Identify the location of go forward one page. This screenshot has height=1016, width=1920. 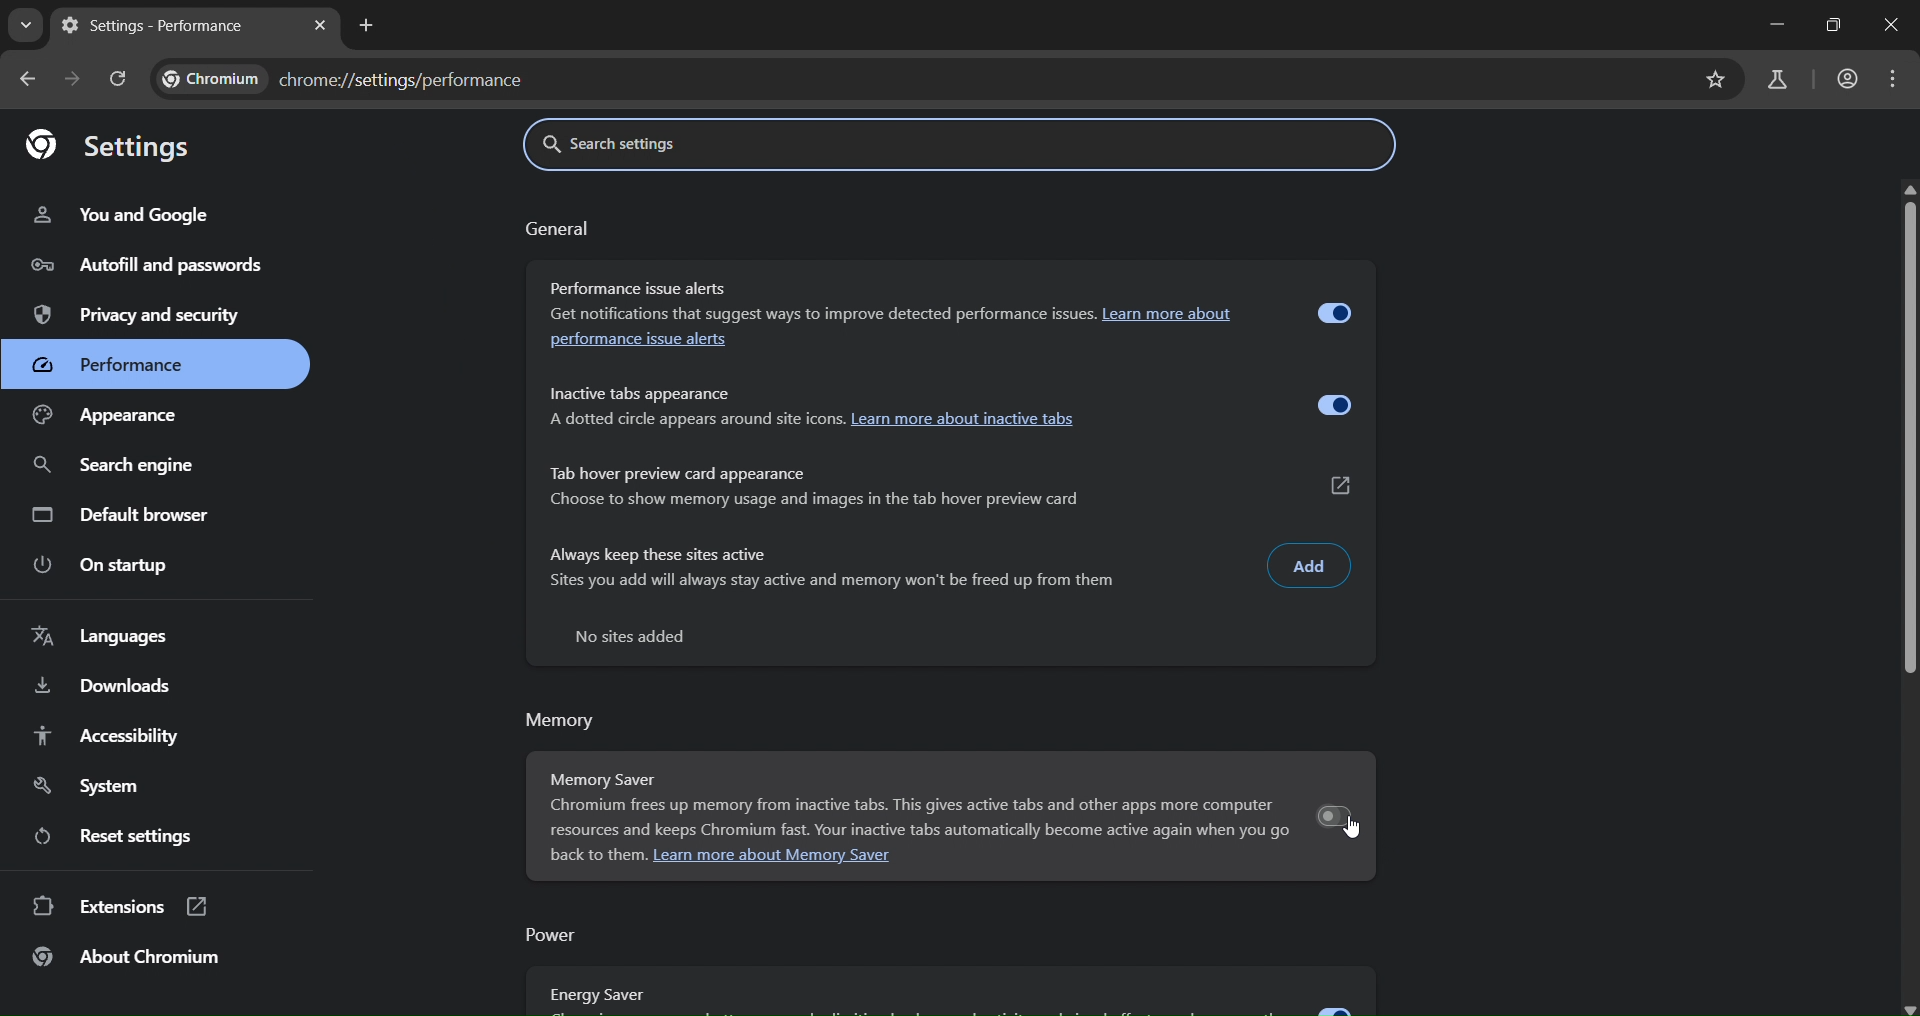
(76, 79).